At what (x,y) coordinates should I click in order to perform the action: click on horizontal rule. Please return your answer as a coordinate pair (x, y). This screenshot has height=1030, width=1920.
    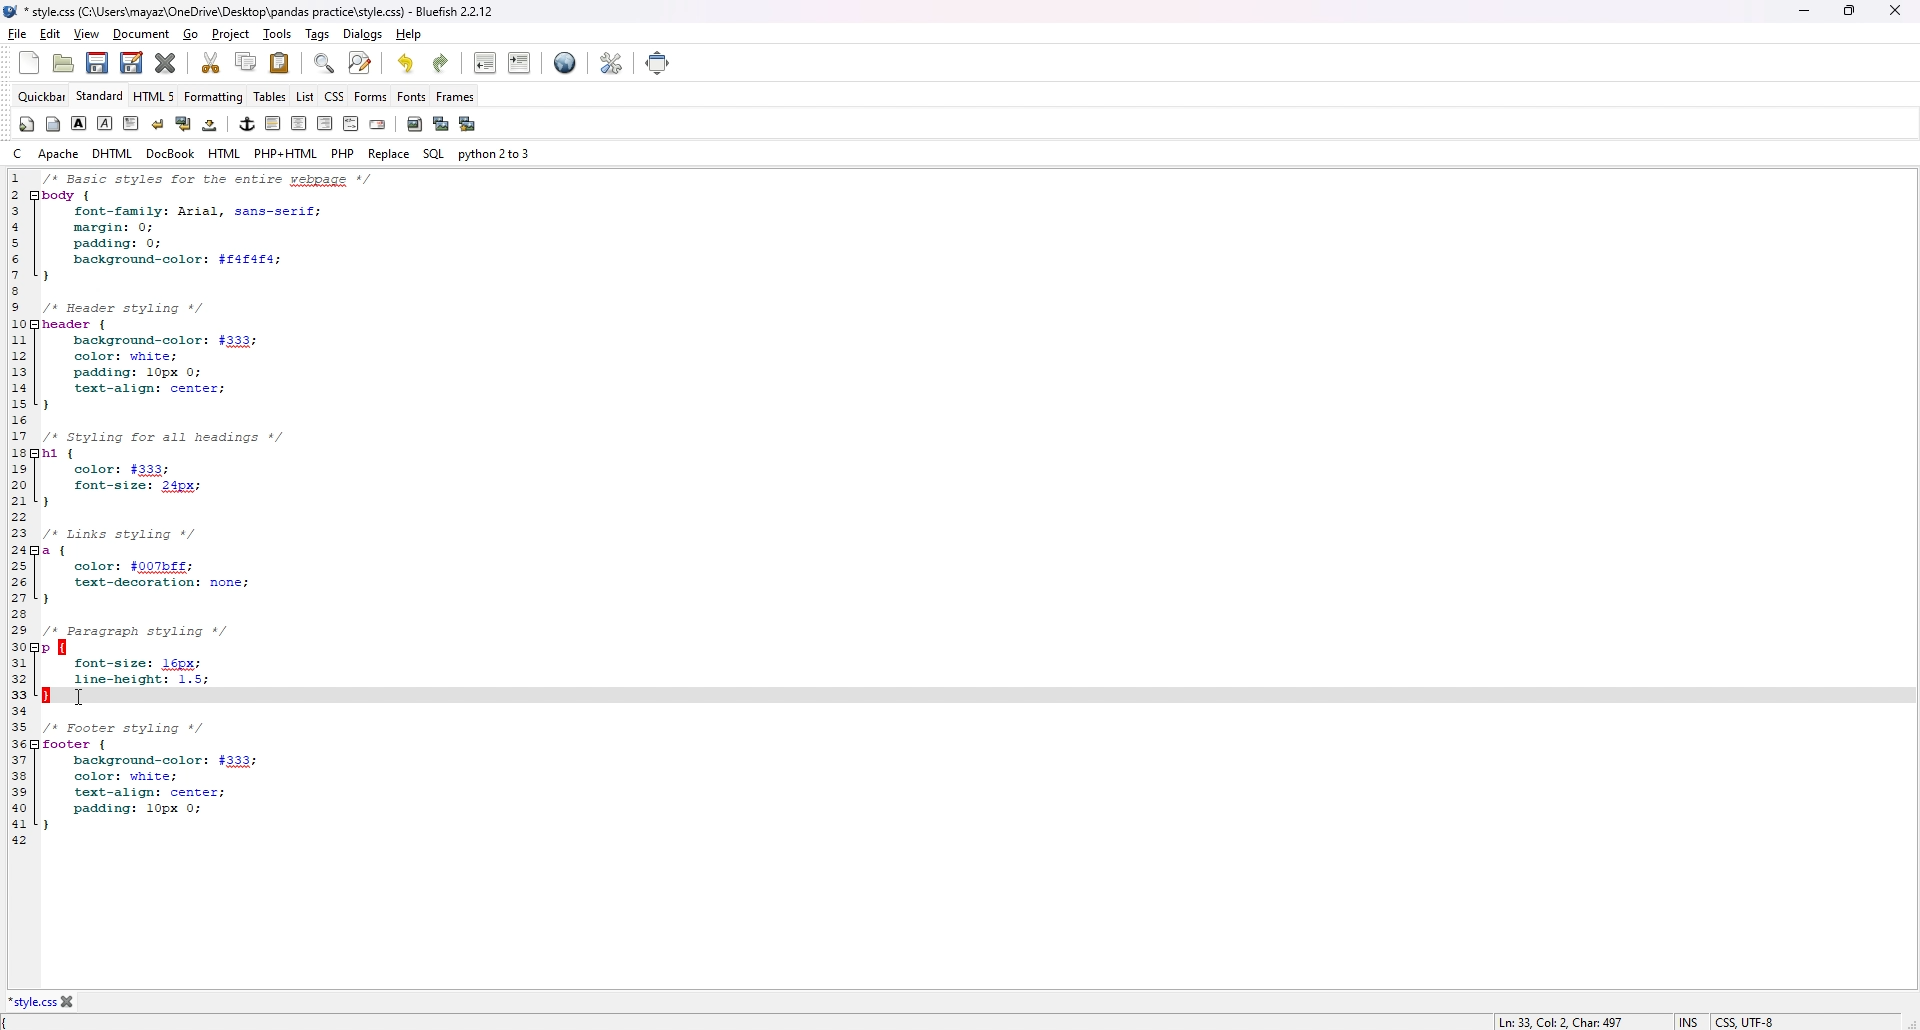
    Looking at the image, I should click on (273, 123).